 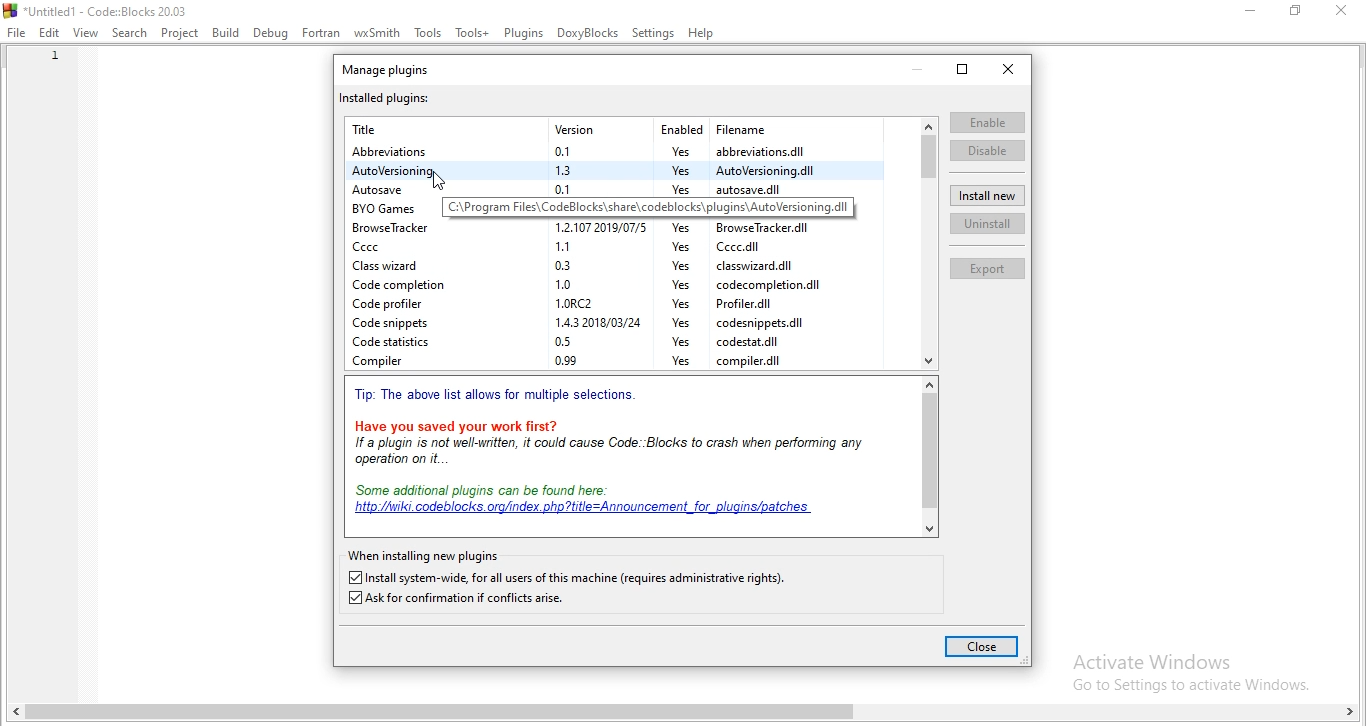 I want to click on Fortran, so click(x=321, y=34).